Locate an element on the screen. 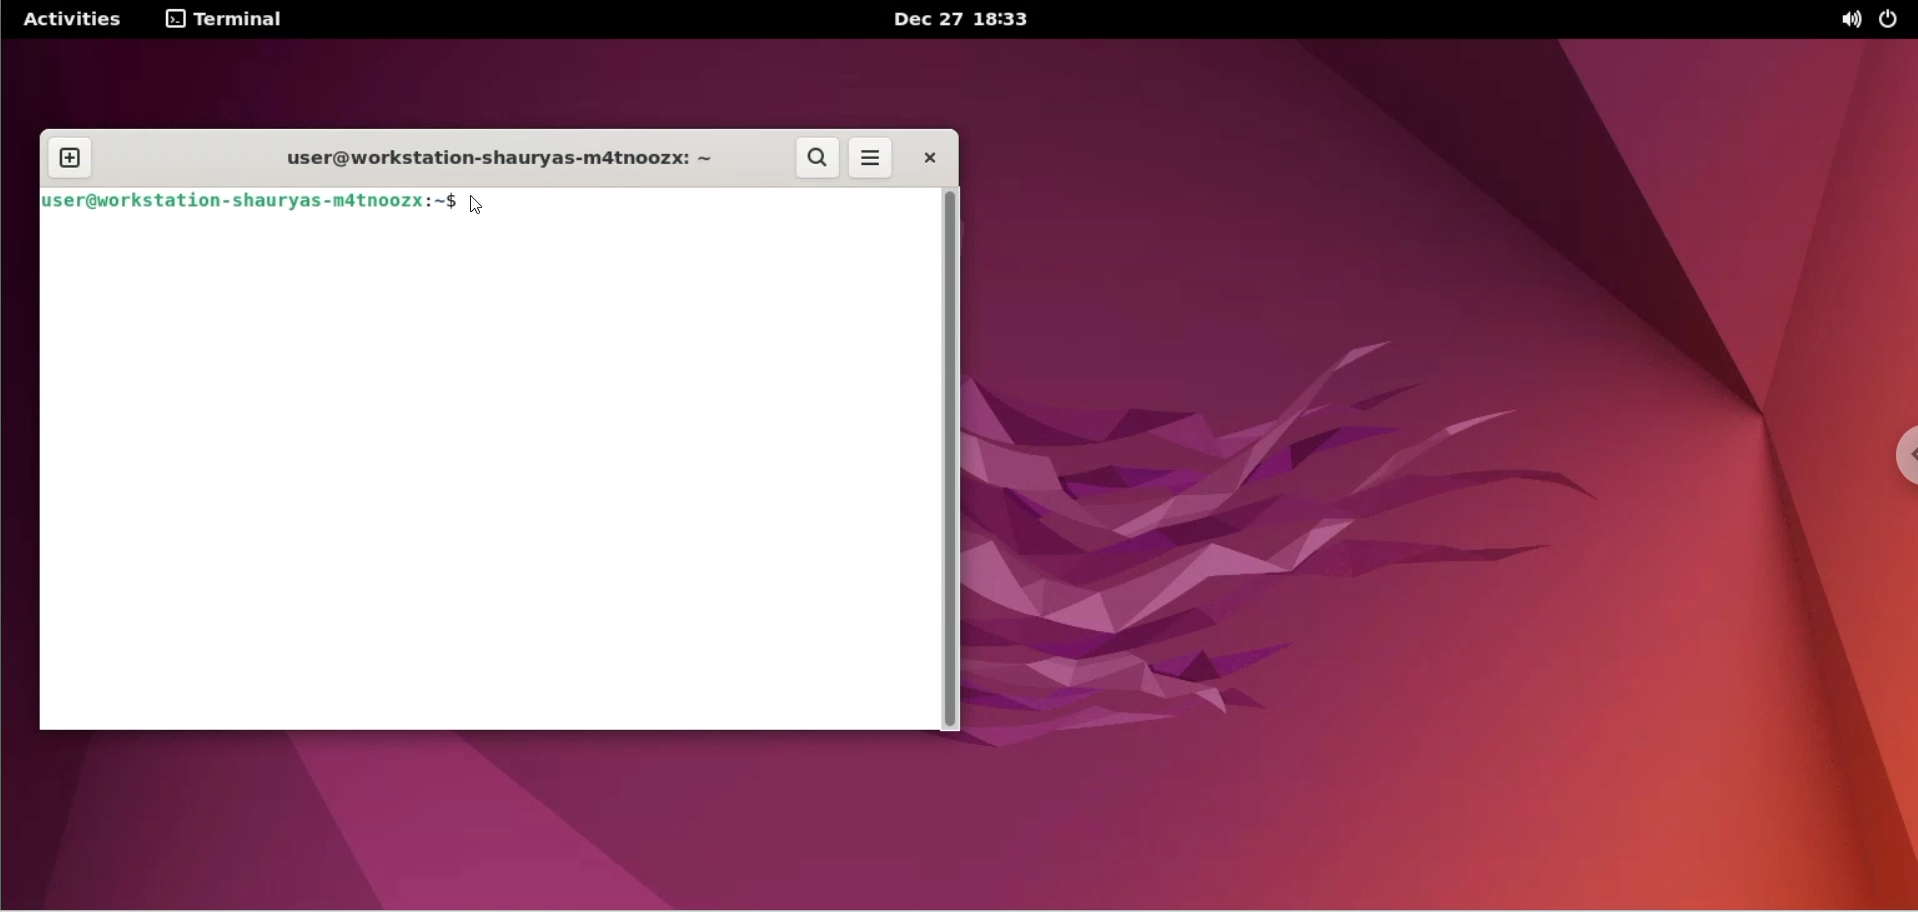 Image resolution: width=1918 pixels, height=912 pixels. power options is located at coordinates (1895, 20).